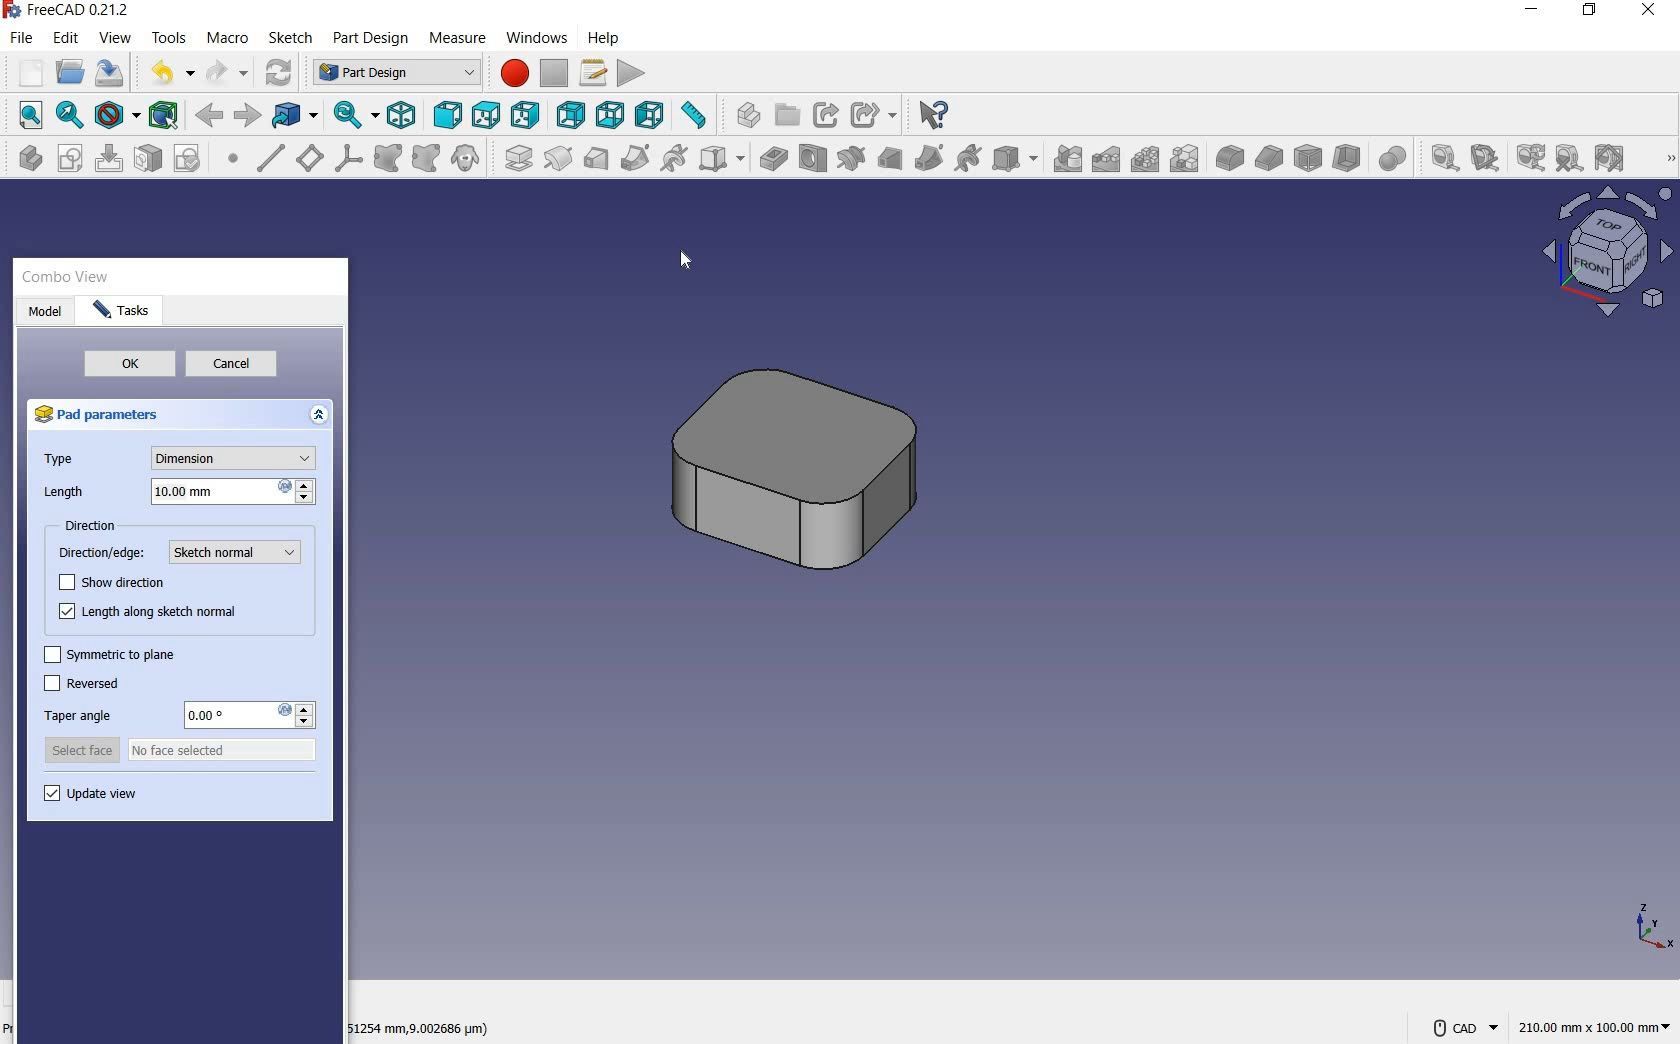 This screenshot has width=1680, height=1044. I want to click on pocket, so click(771, 158).